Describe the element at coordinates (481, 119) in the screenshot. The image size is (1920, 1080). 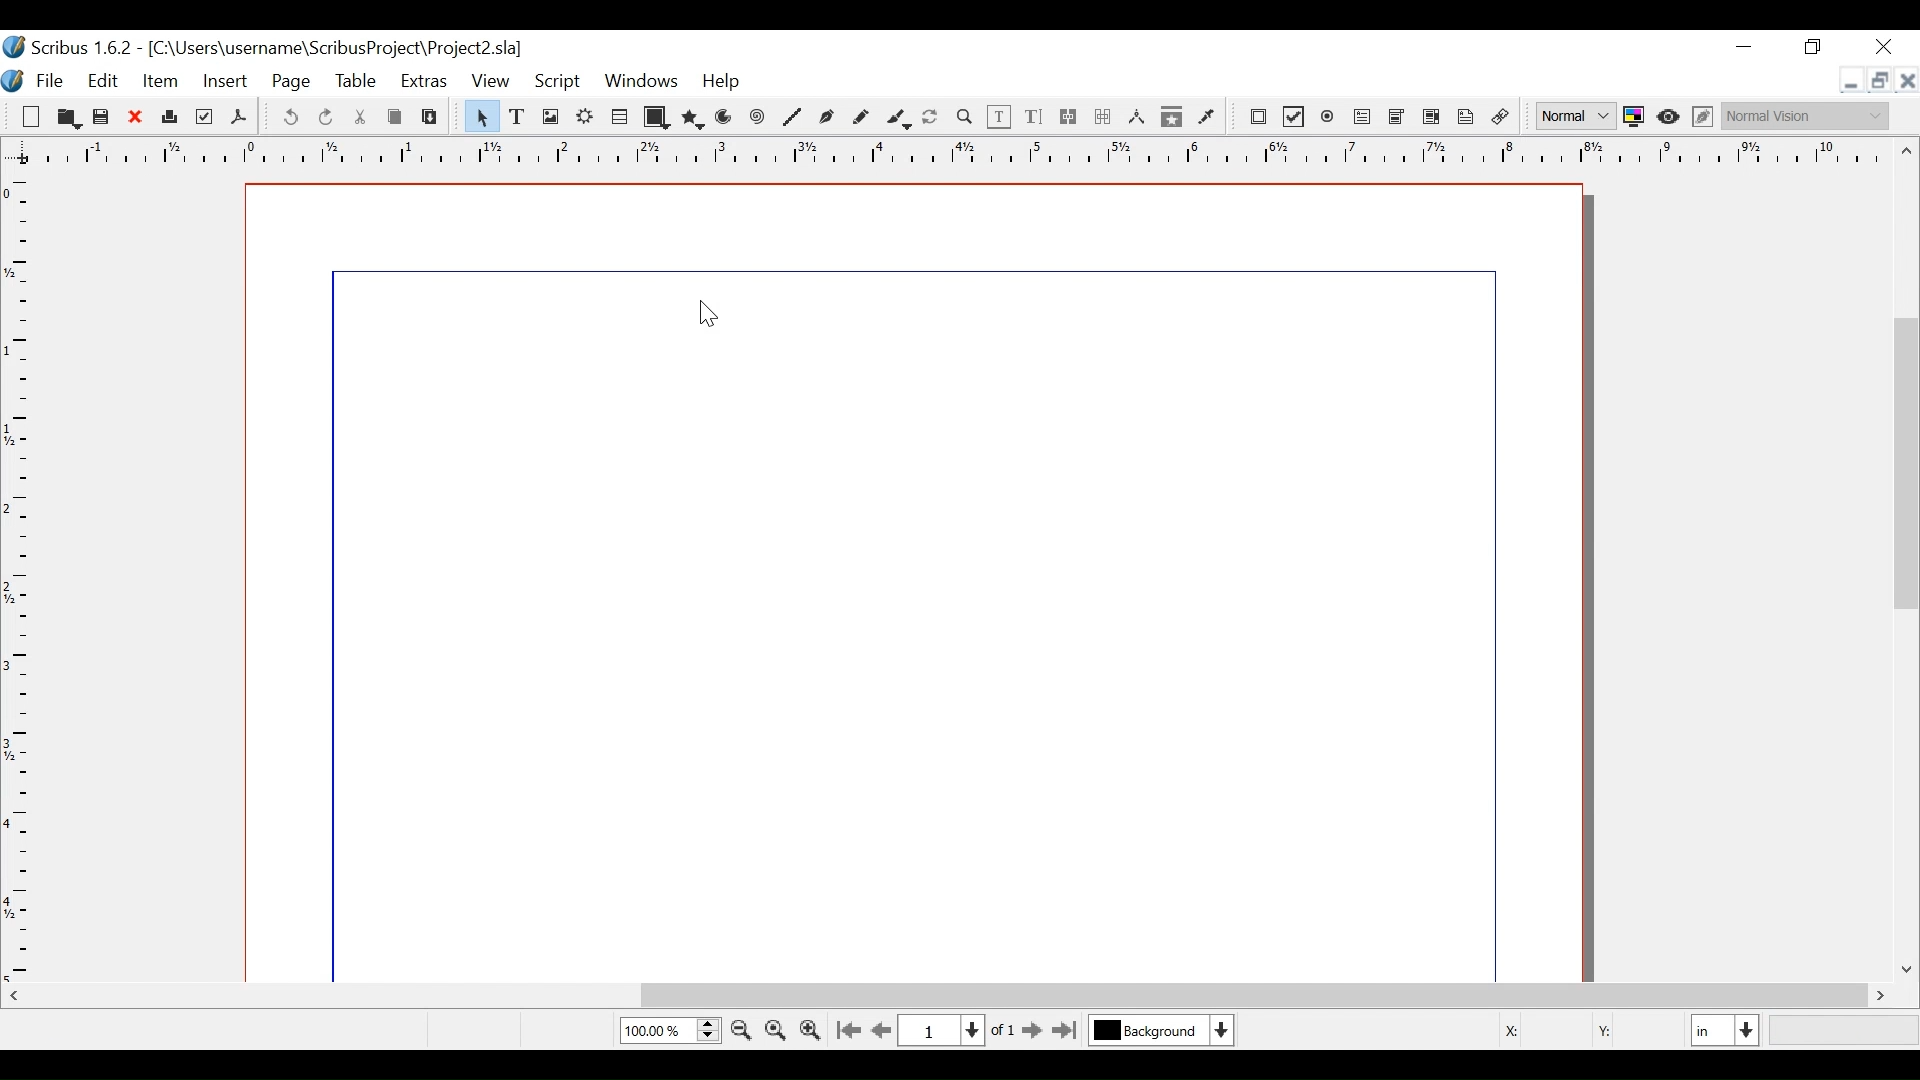
I see `Select` at that location.